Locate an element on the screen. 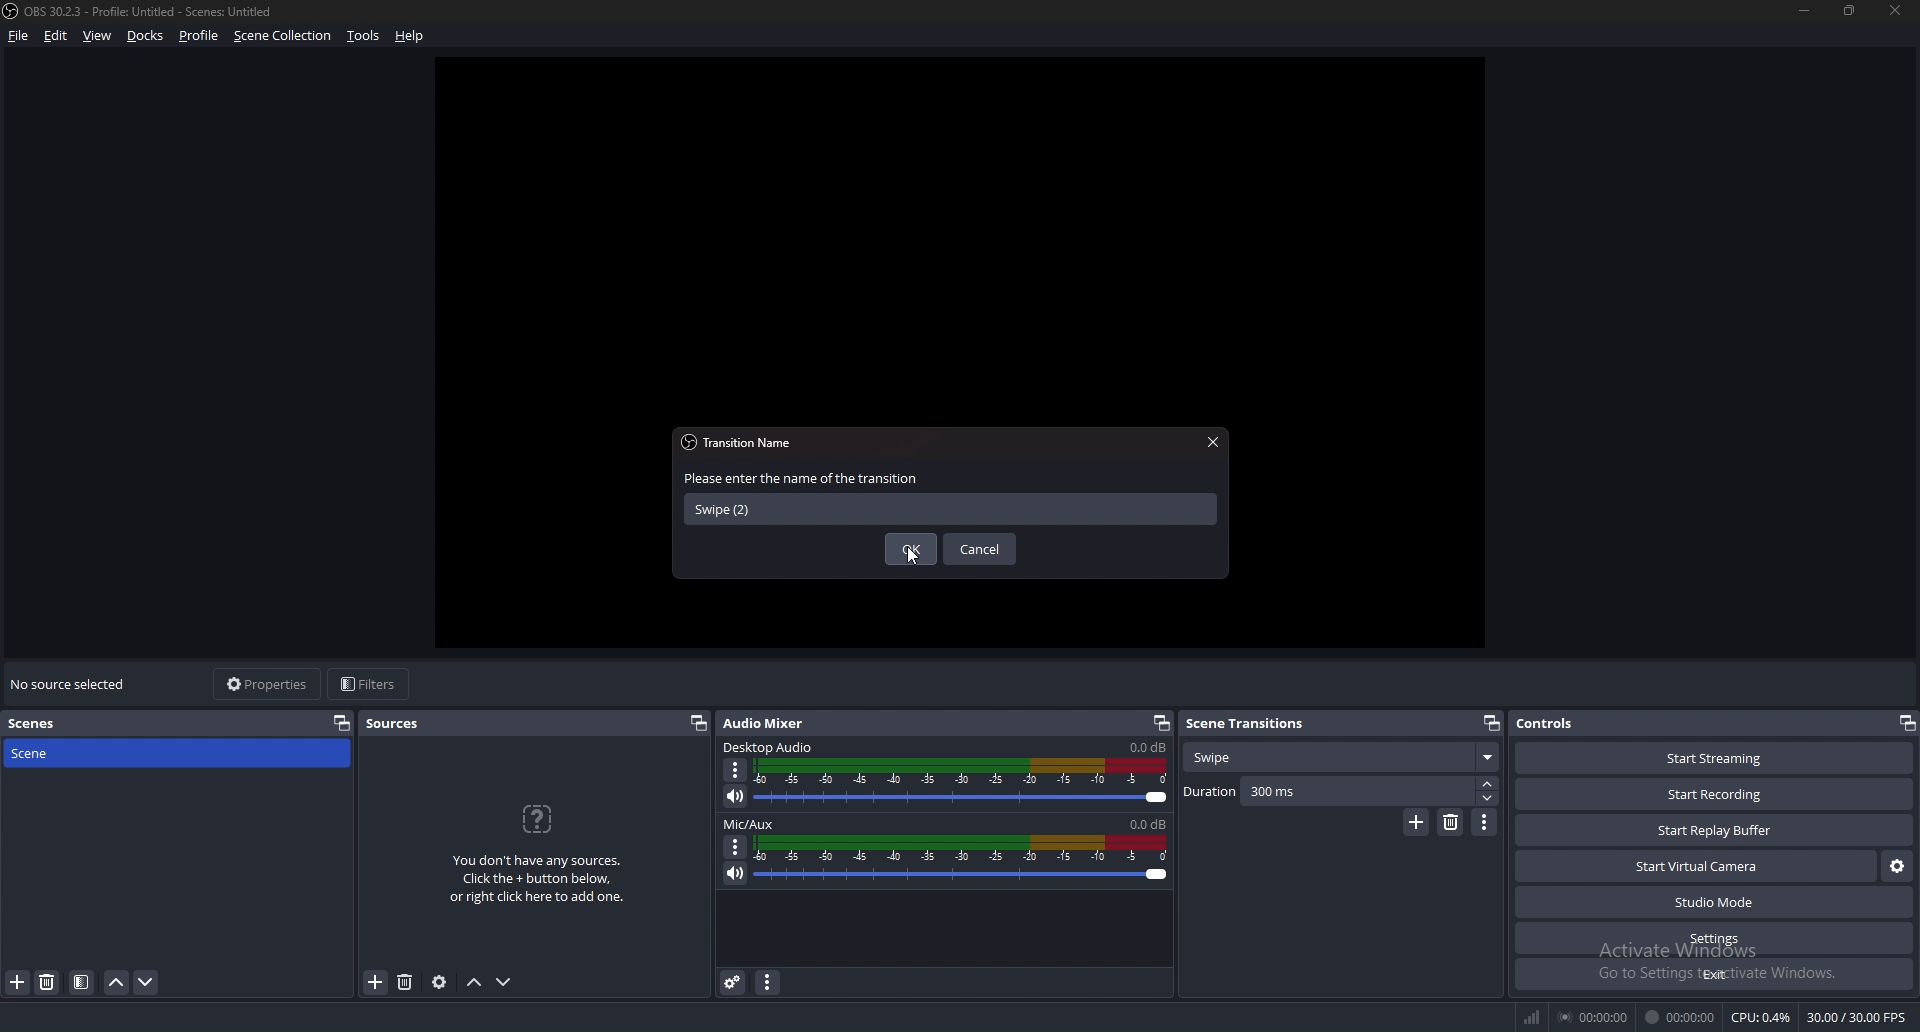 The height and width of the screenshot is (1032, 1920). name input is located at coordinates (950, 510).